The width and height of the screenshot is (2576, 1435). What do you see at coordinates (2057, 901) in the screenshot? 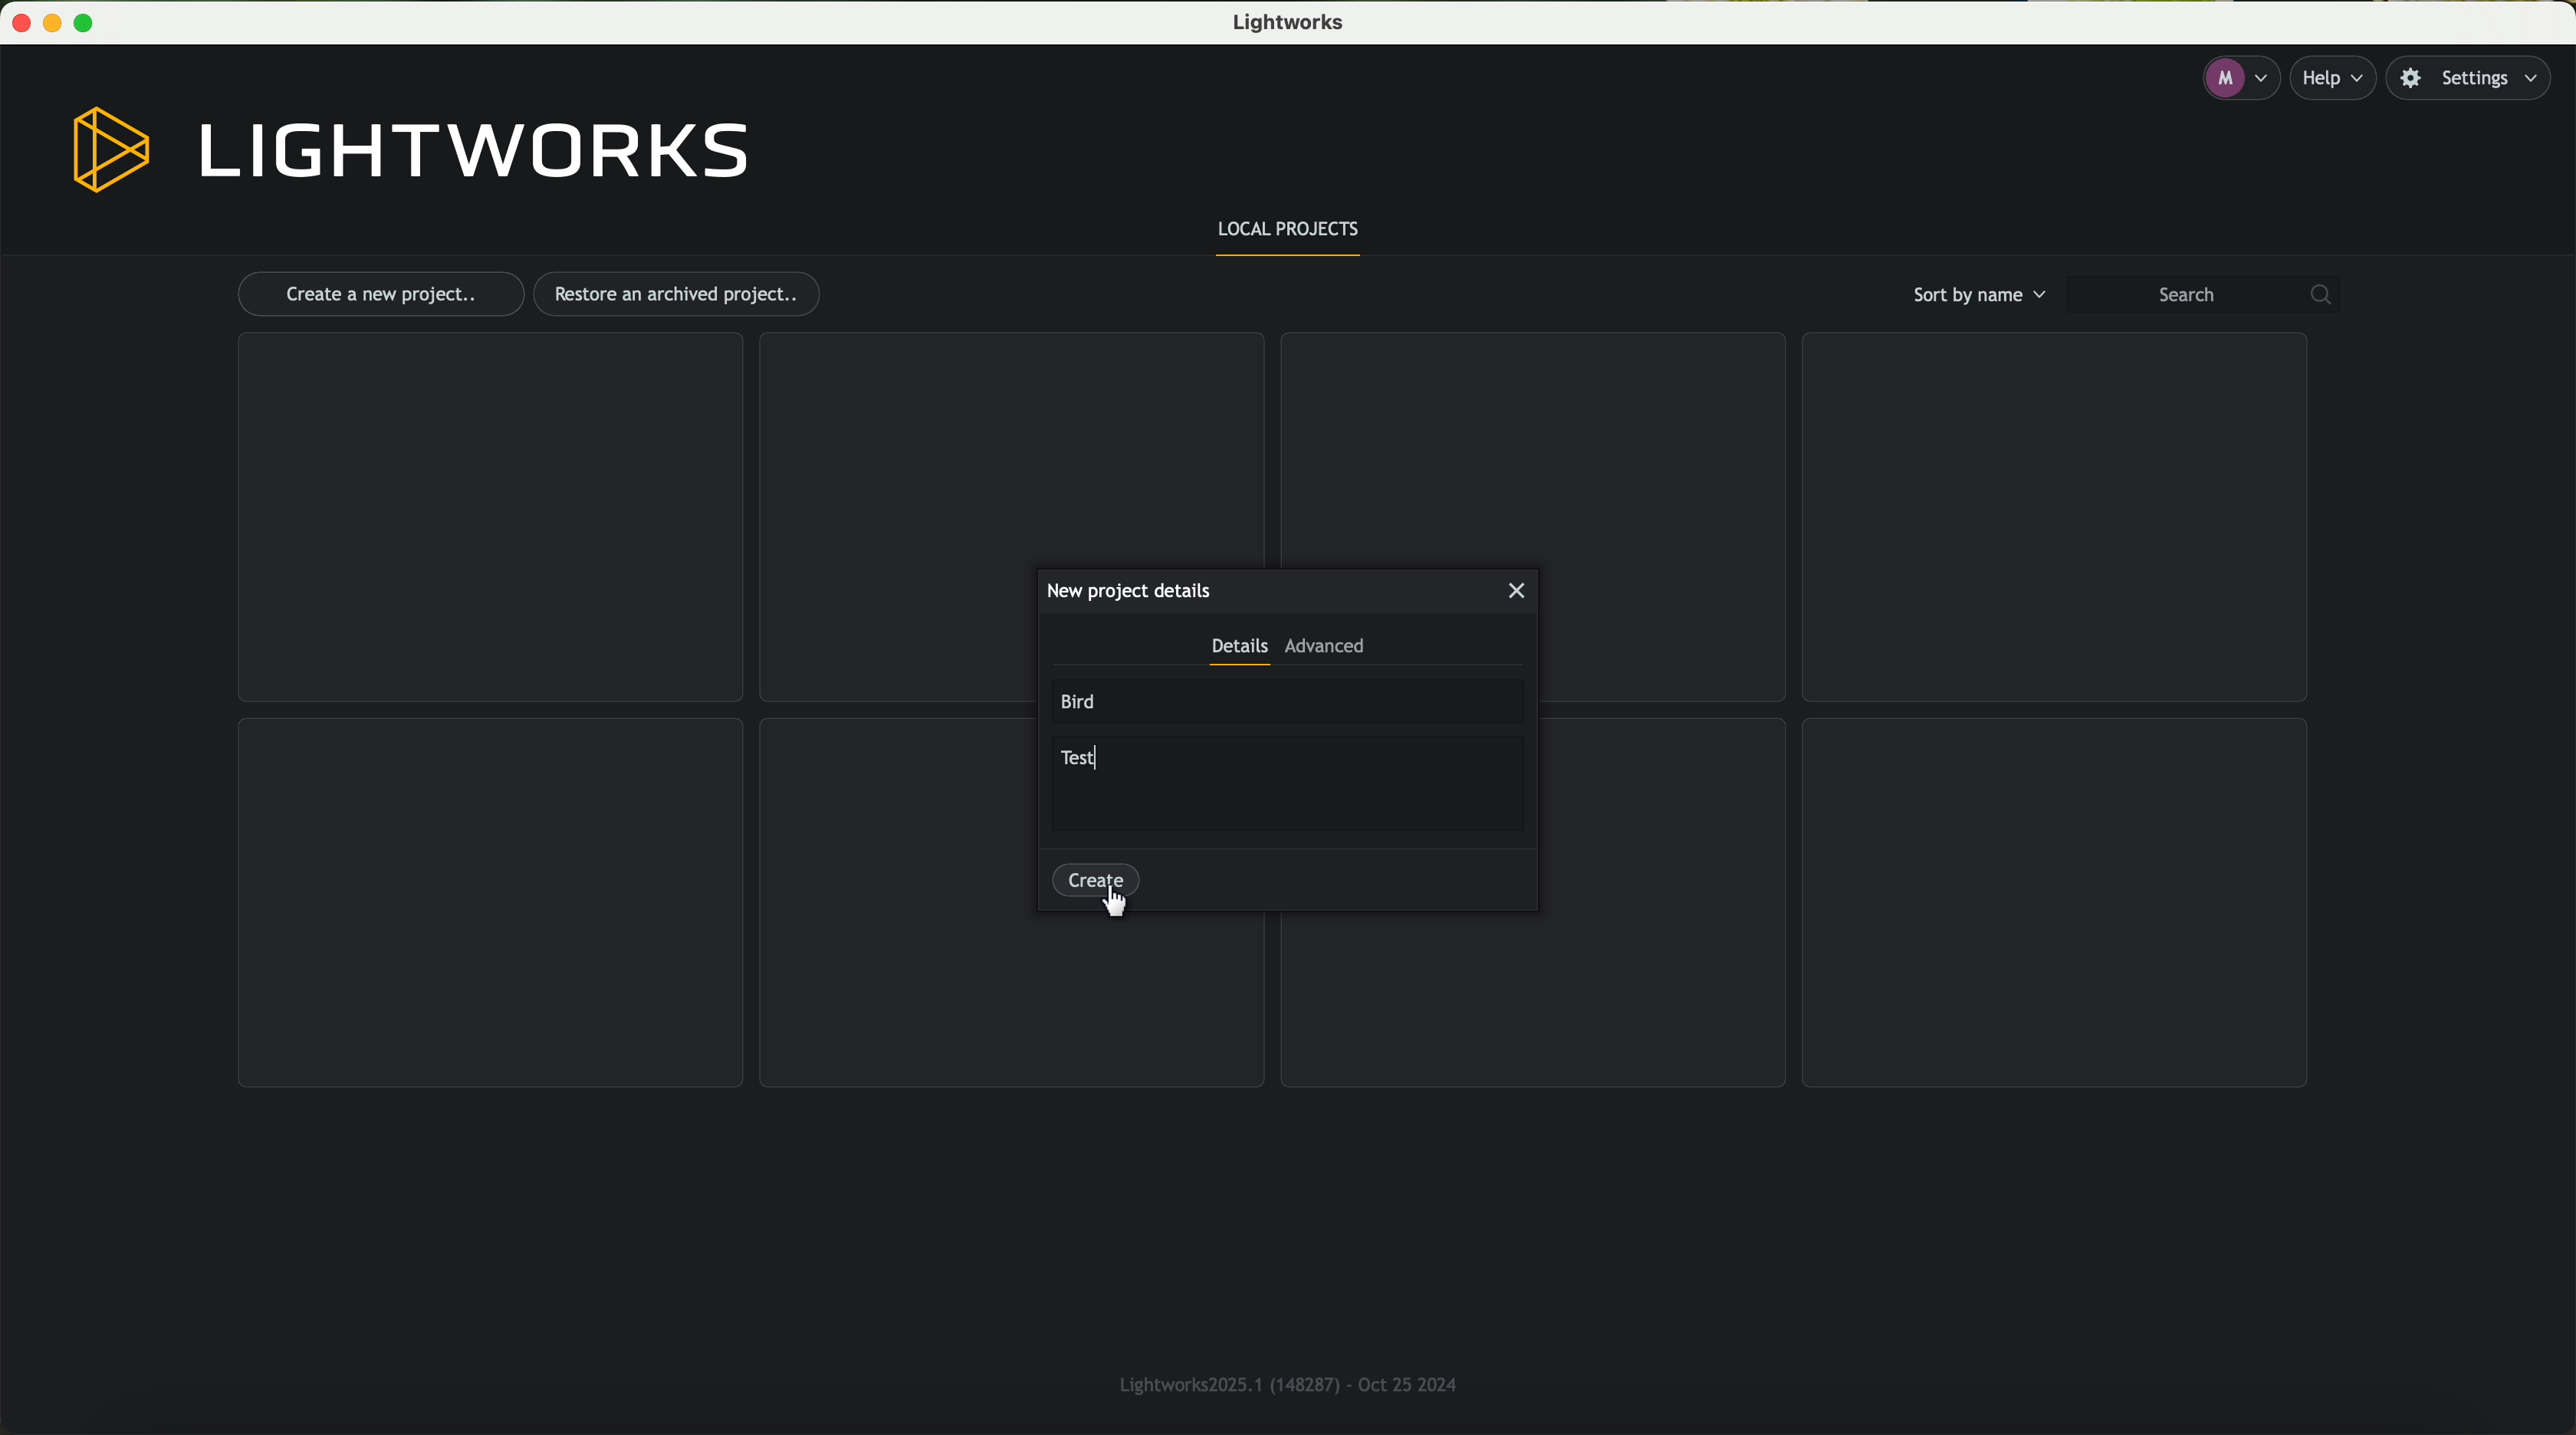
I see `grid` at bounding box center [2057, 901].